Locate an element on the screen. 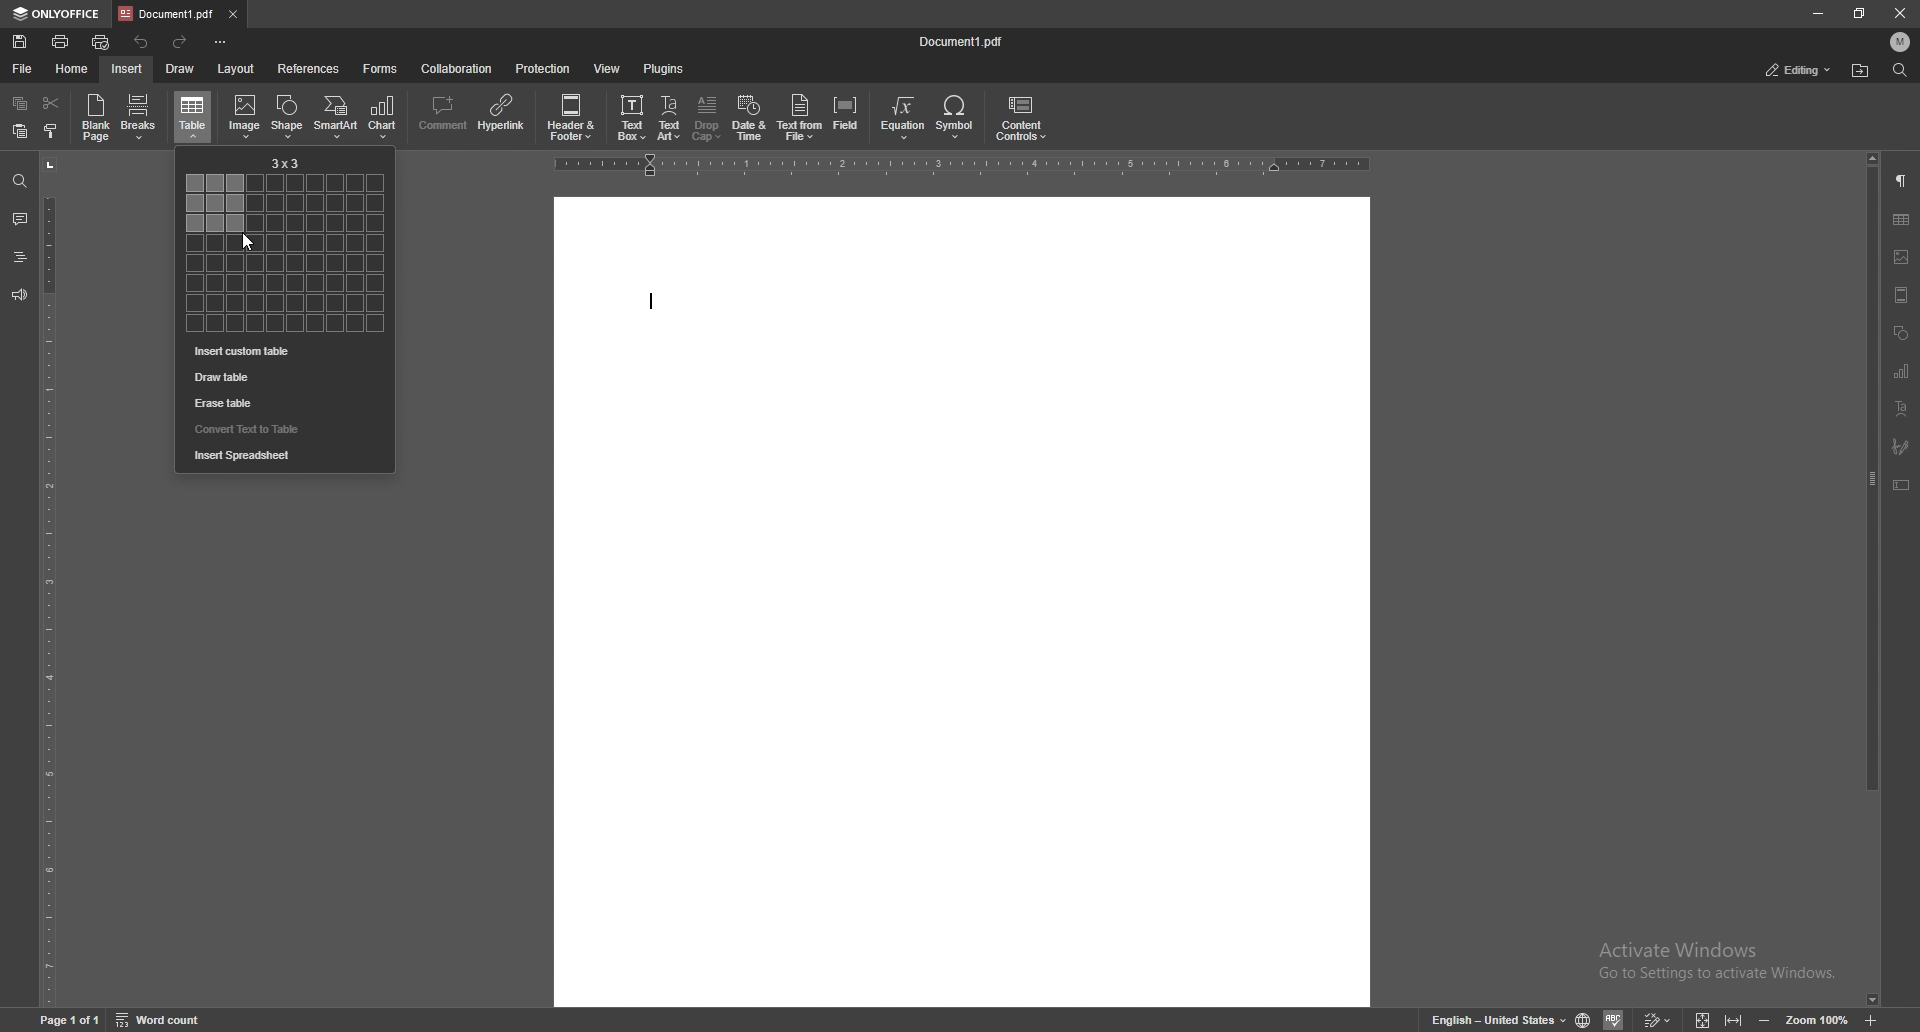 The width and height of the screenshot is (1920, 1032). erase table is located at coordinates (280, 403).